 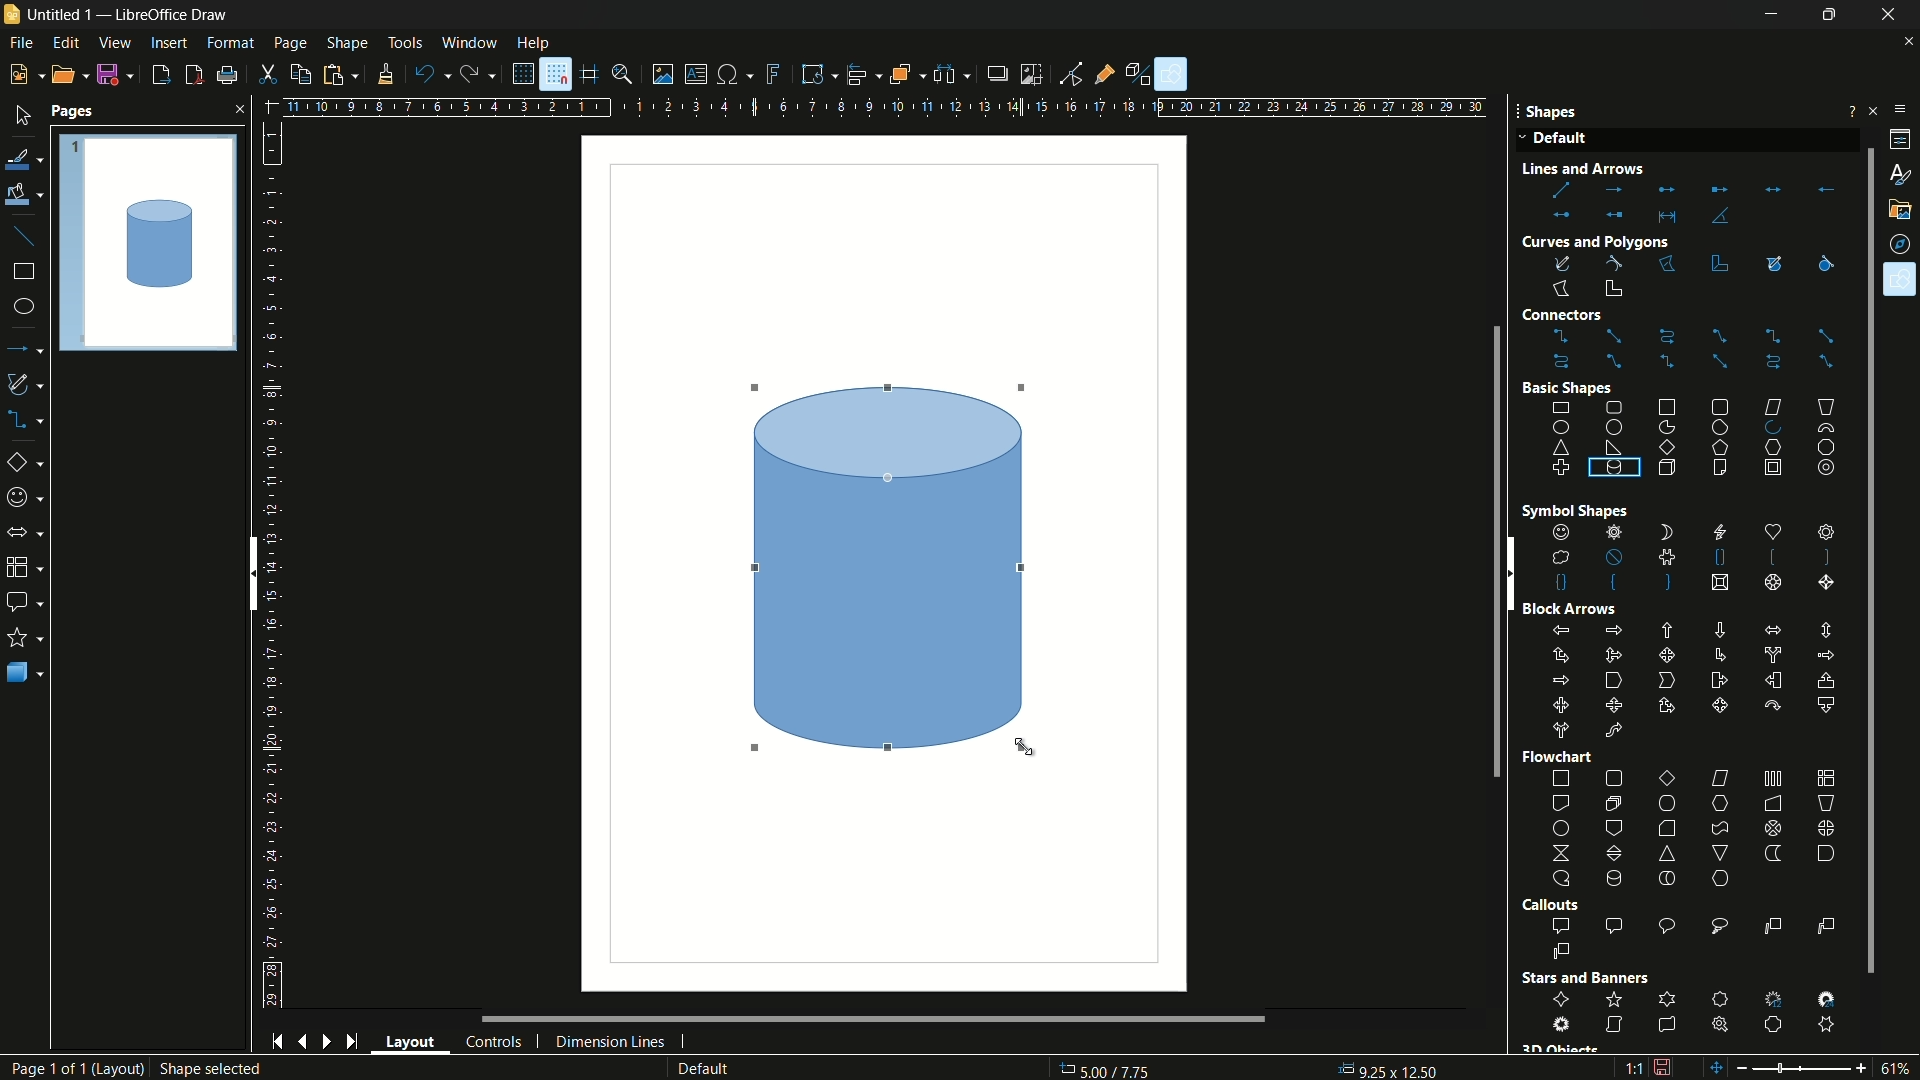 I want to click on insert image, so click(x=663, y=74).